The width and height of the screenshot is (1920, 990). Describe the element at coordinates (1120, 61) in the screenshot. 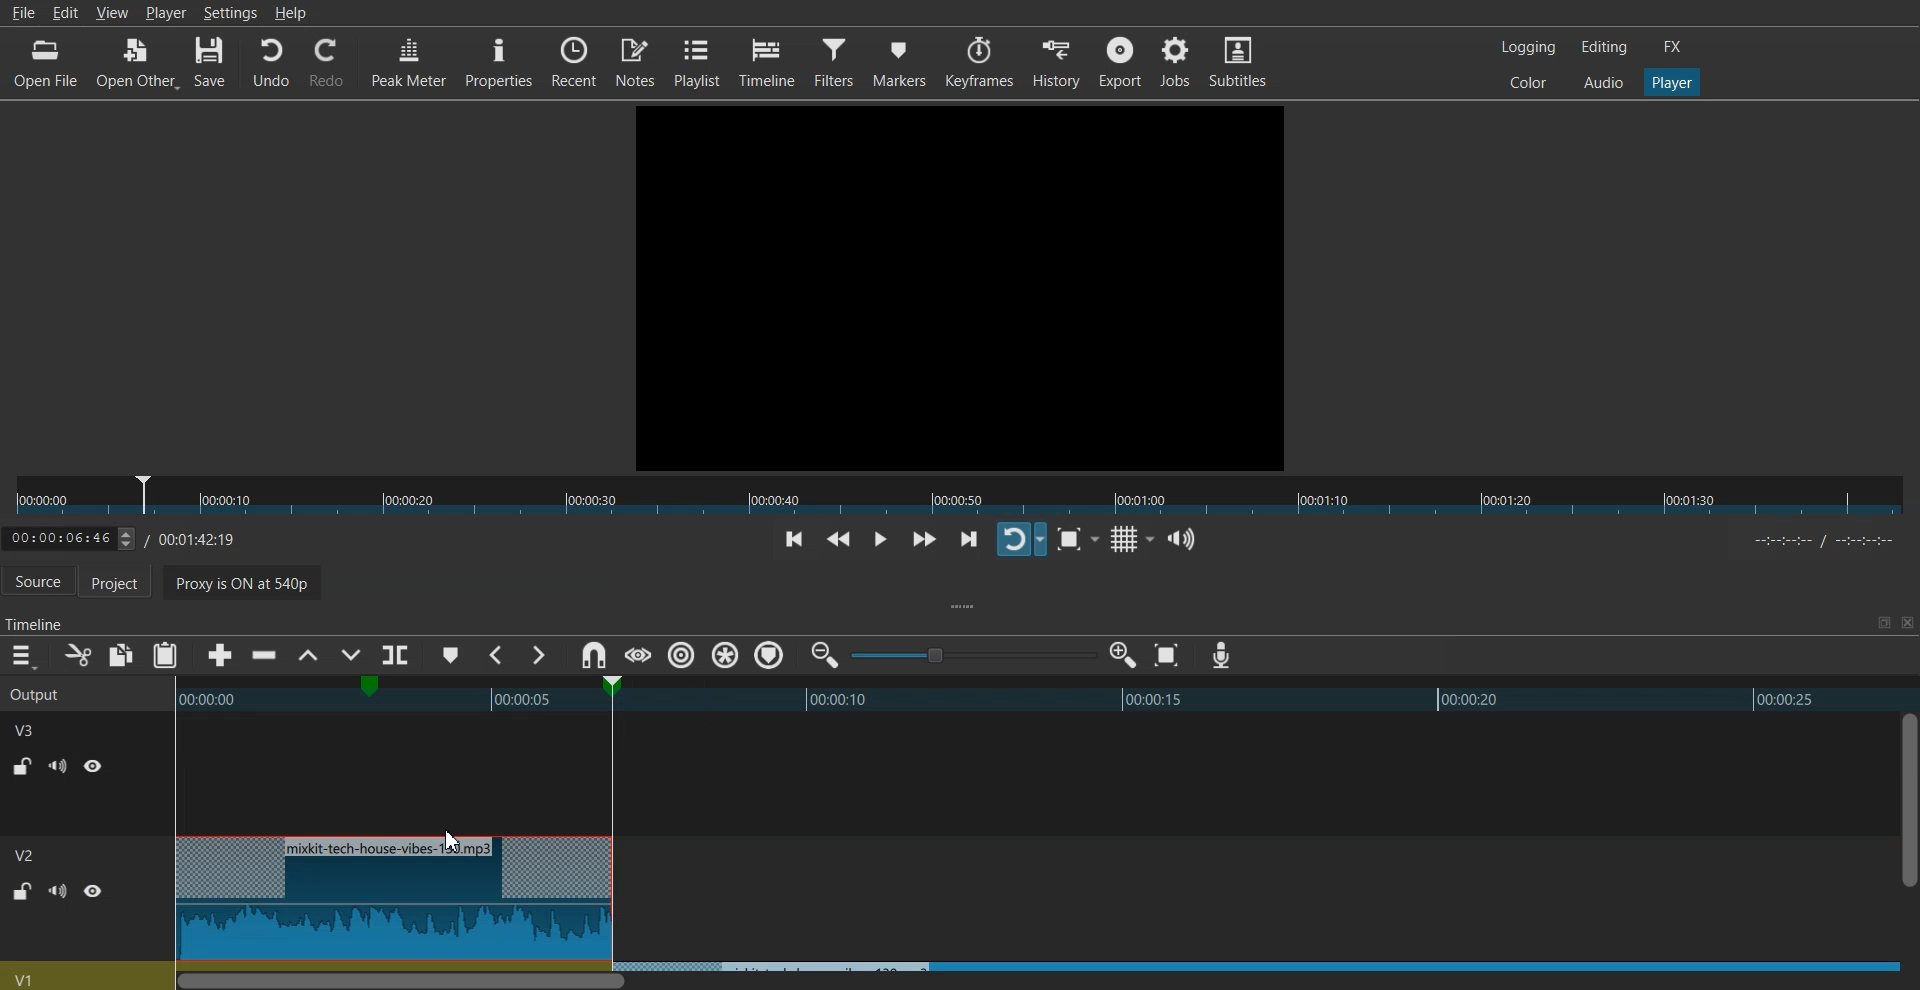

I see `Export` at that location.